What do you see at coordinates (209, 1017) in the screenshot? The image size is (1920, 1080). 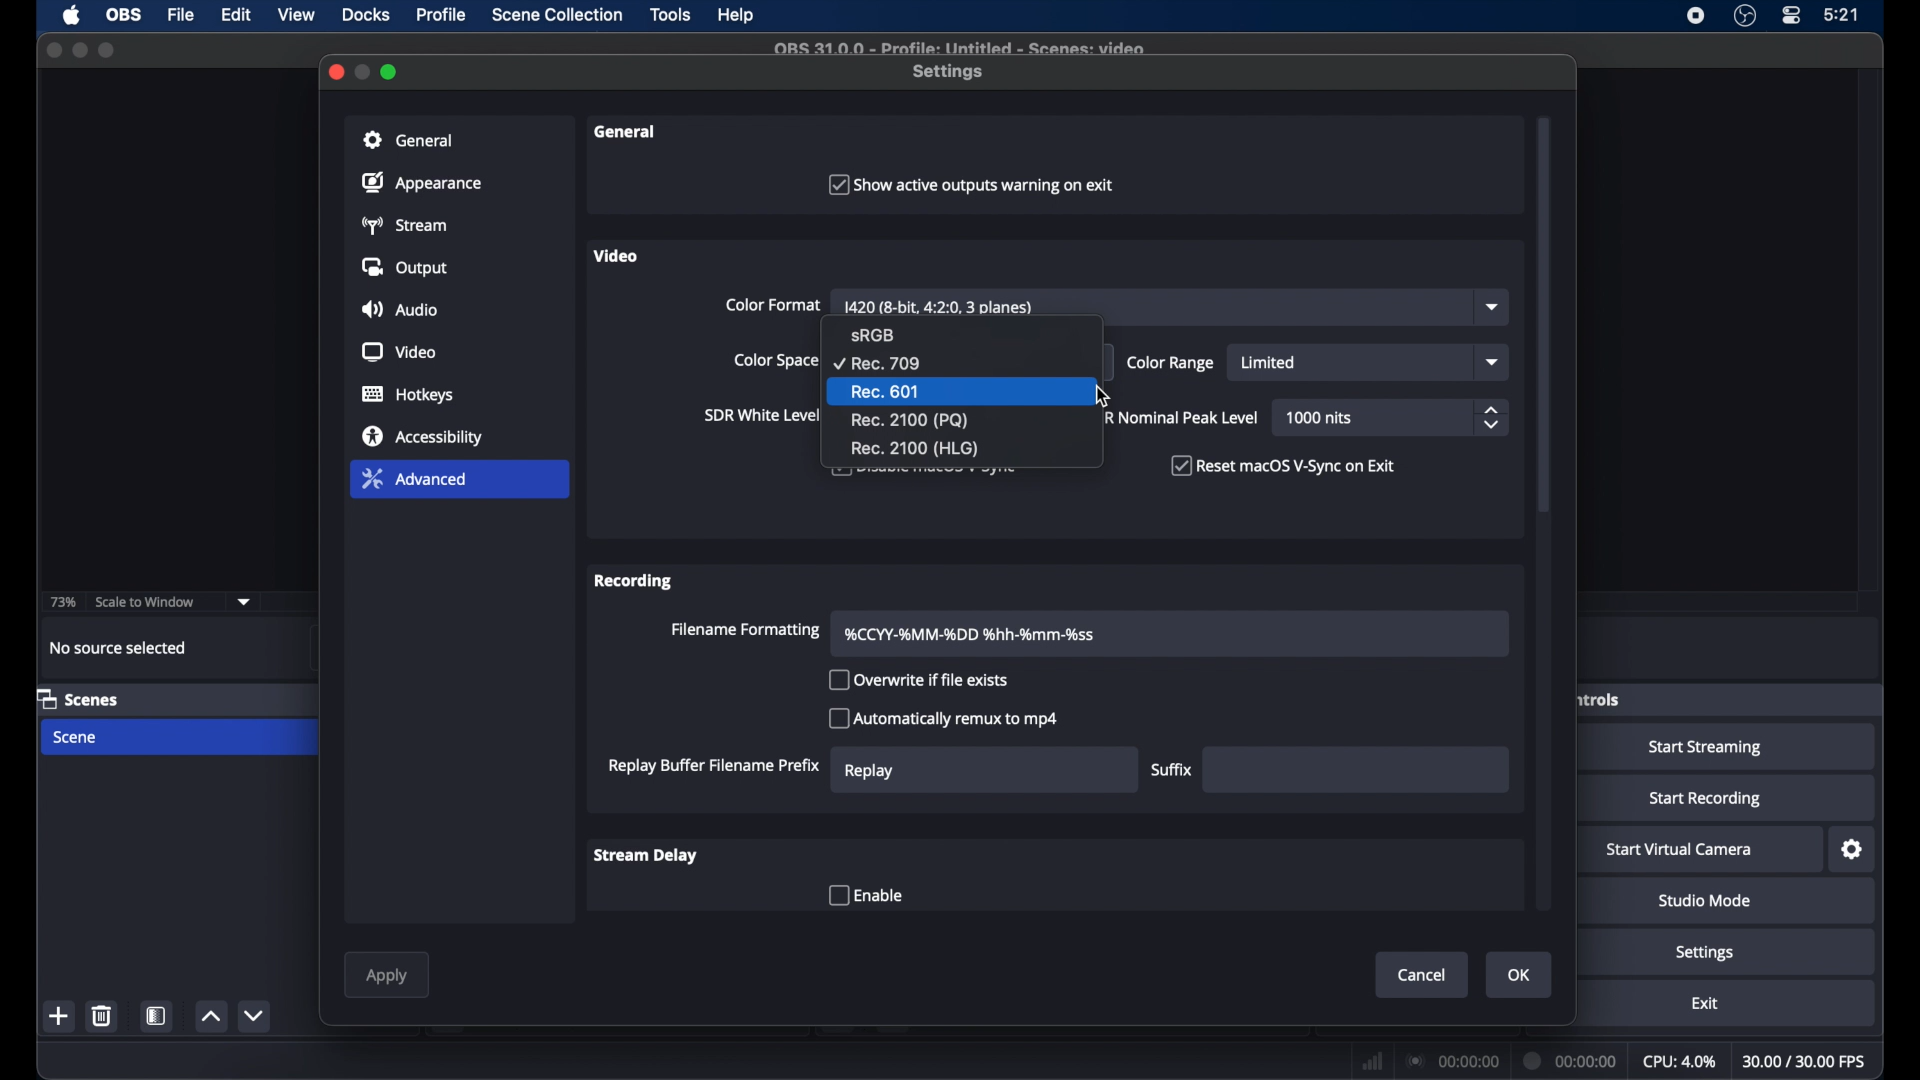 I see `increment` at bounding box center [209, 1017].